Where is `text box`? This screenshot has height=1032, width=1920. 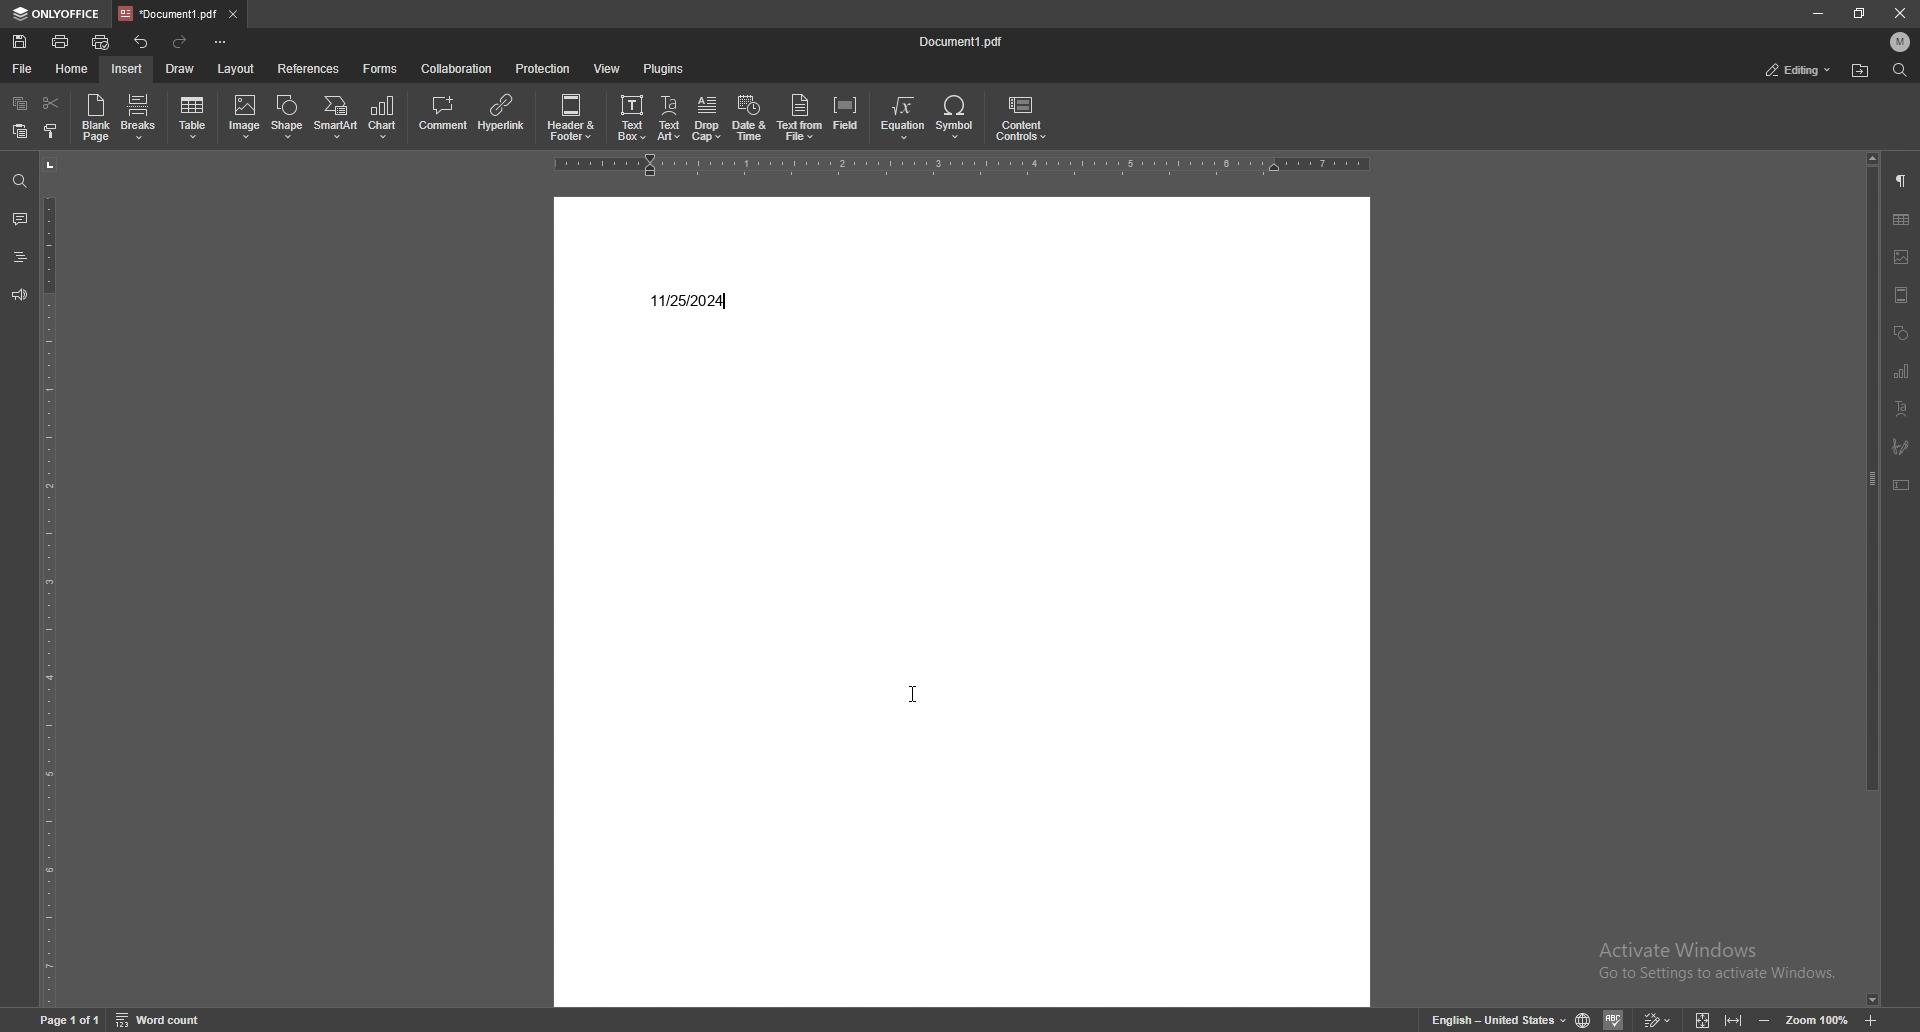
text box is located at coordinates (1902, 486).